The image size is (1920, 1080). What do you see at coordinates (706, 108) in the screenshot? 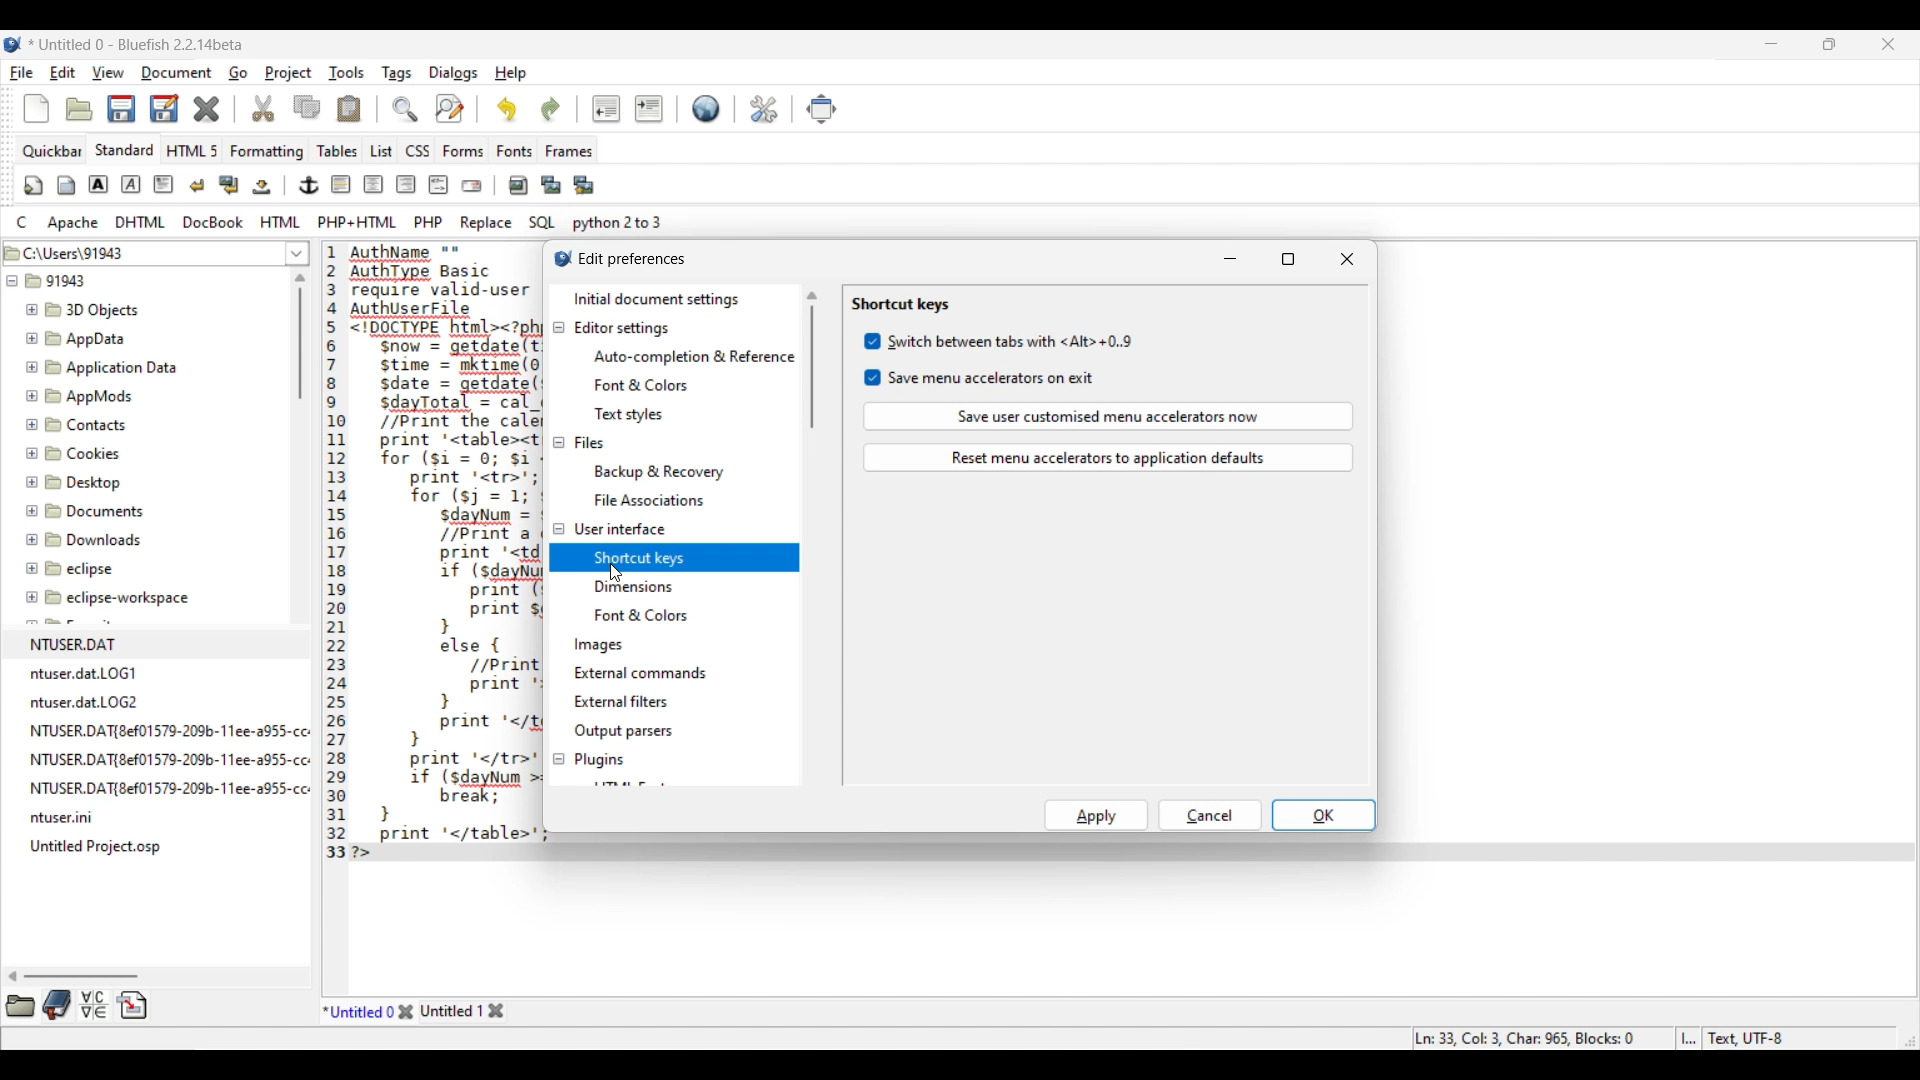
I see `Default setting` at bounding box center [706, 108].